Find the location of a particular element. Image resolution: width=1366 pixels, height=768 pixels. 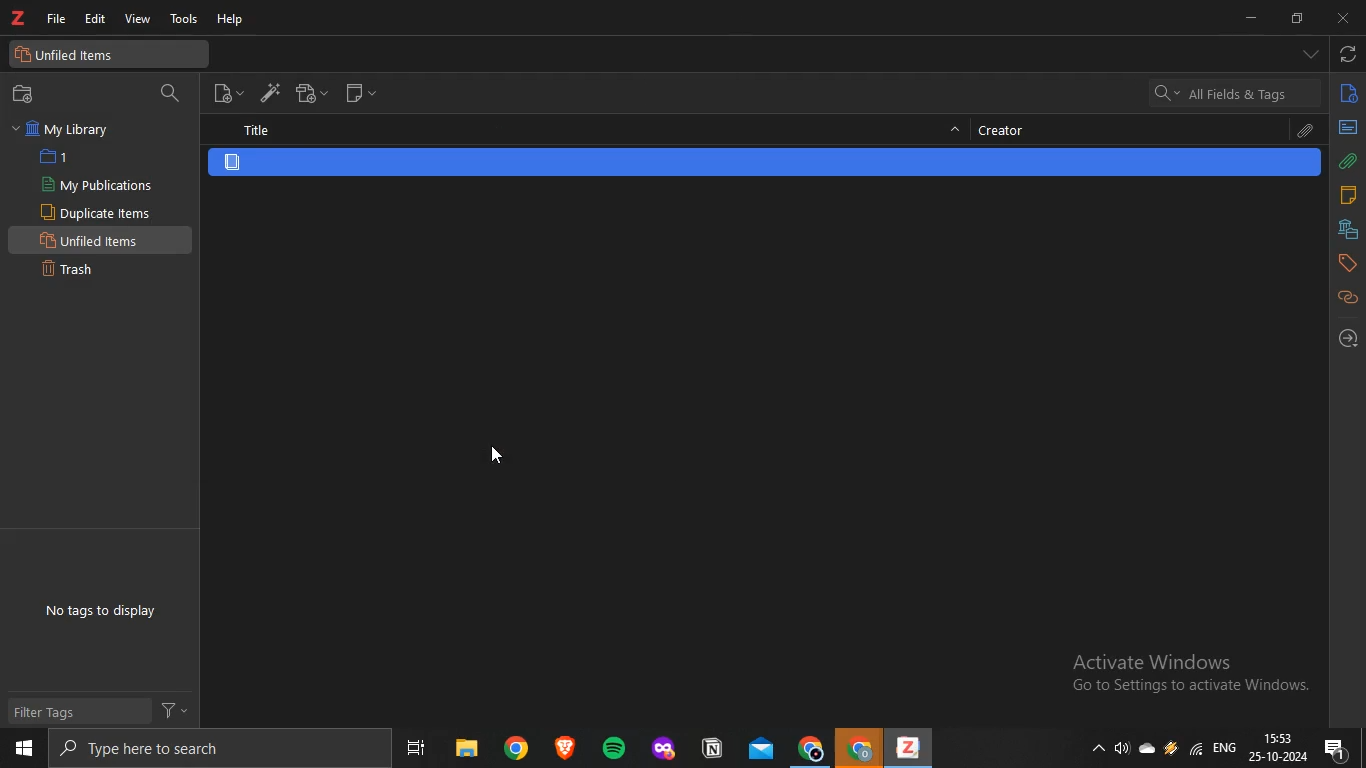

spotify is located at coordinates (609, 746).